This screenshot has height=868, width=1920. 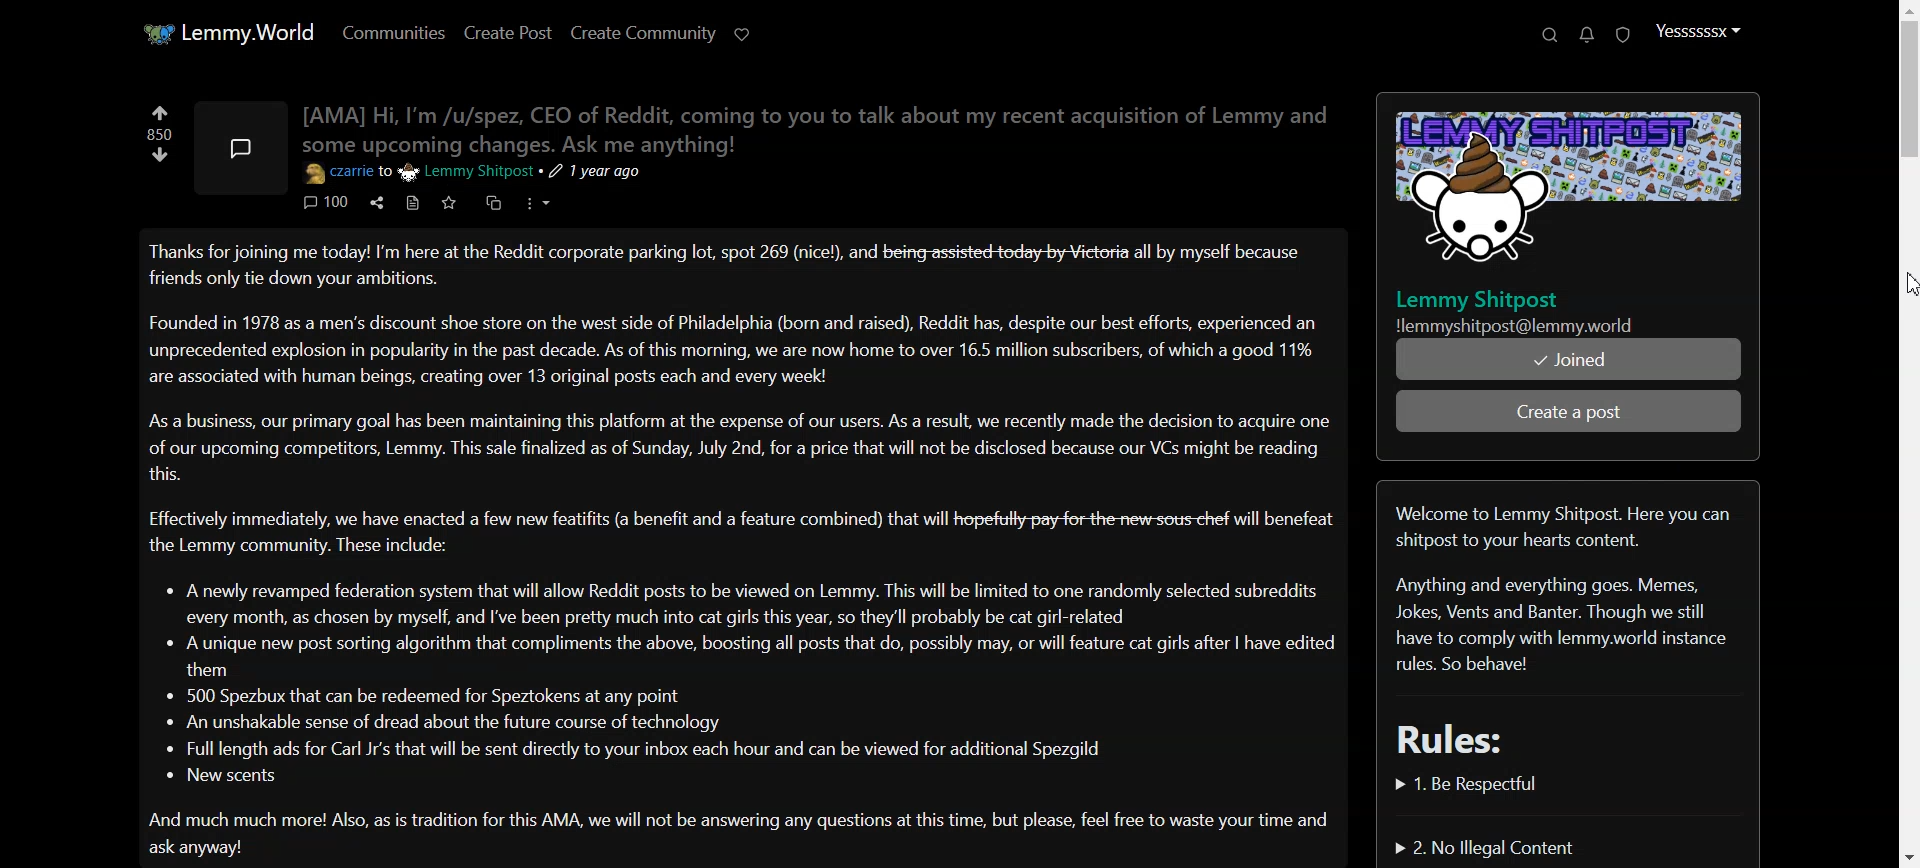 What do you see at coordinates (241, 147) in the screenshot?
I see `Image` at bounding box center [241, 147].